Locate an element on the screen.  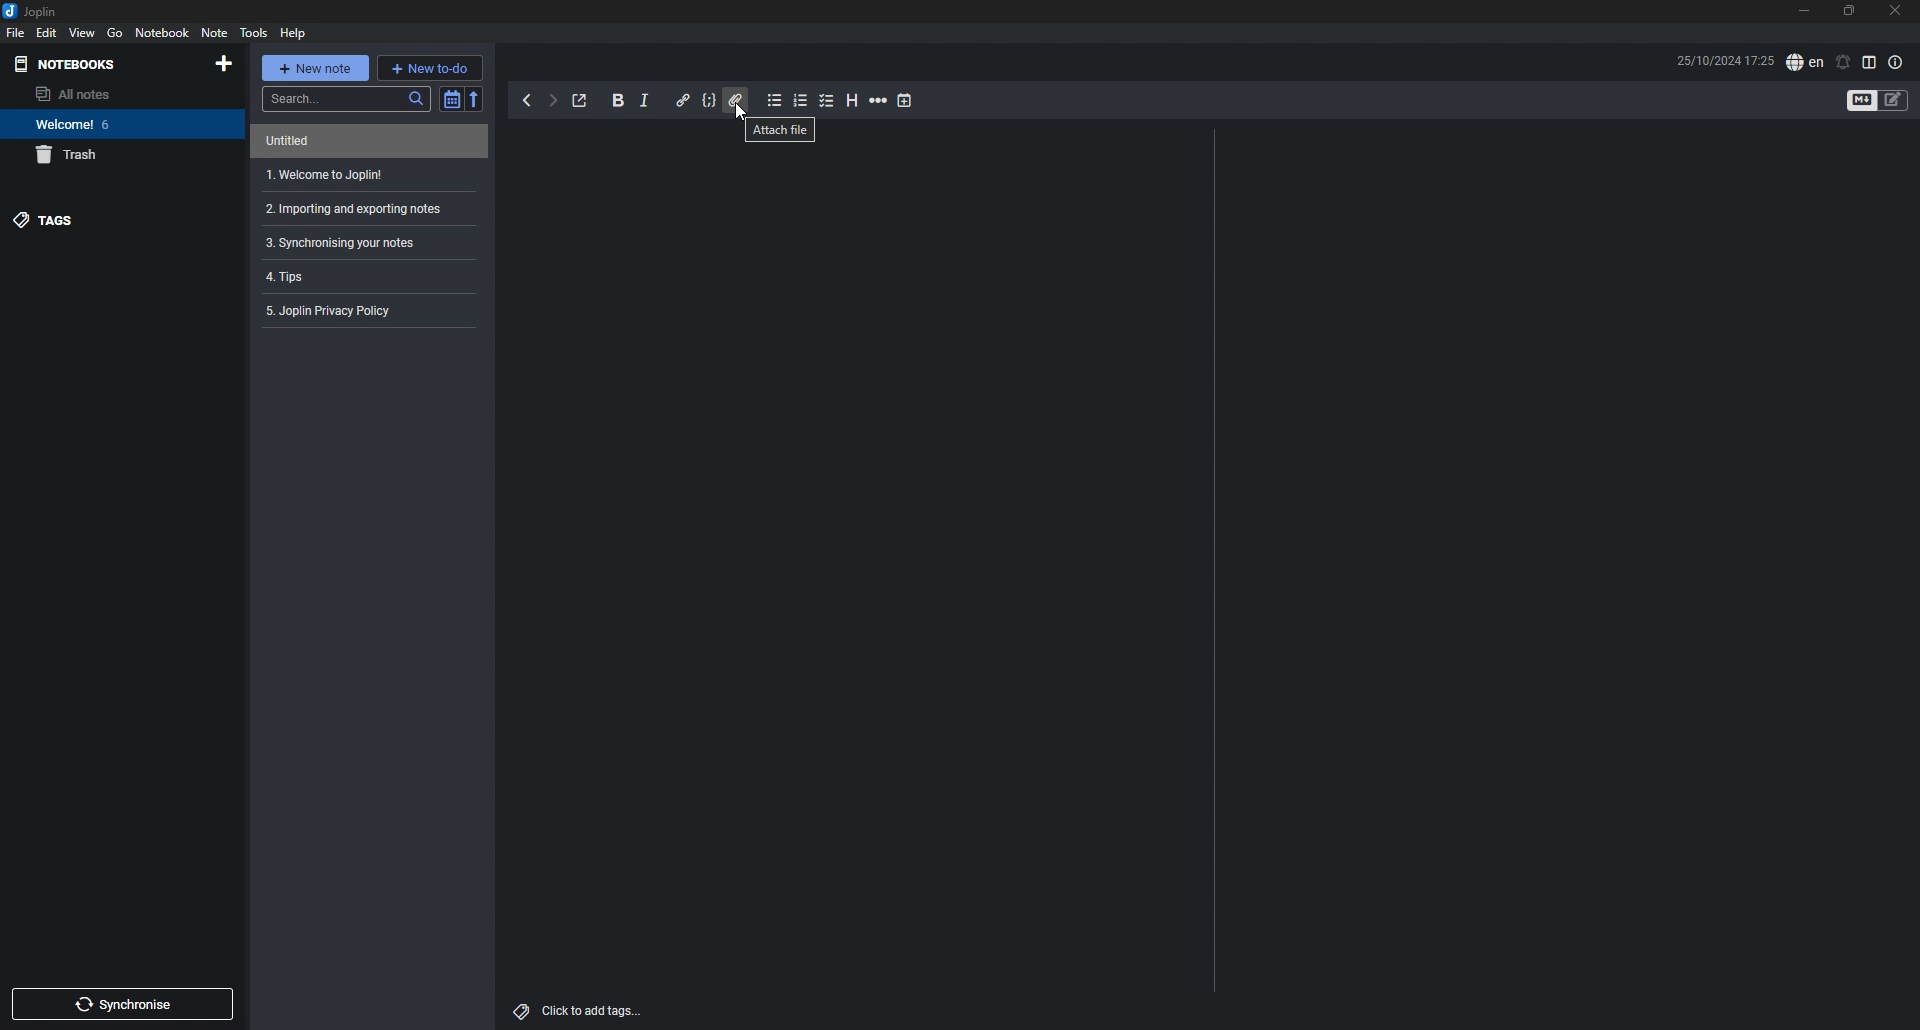
Cursor is located at coordinates (739, 113).